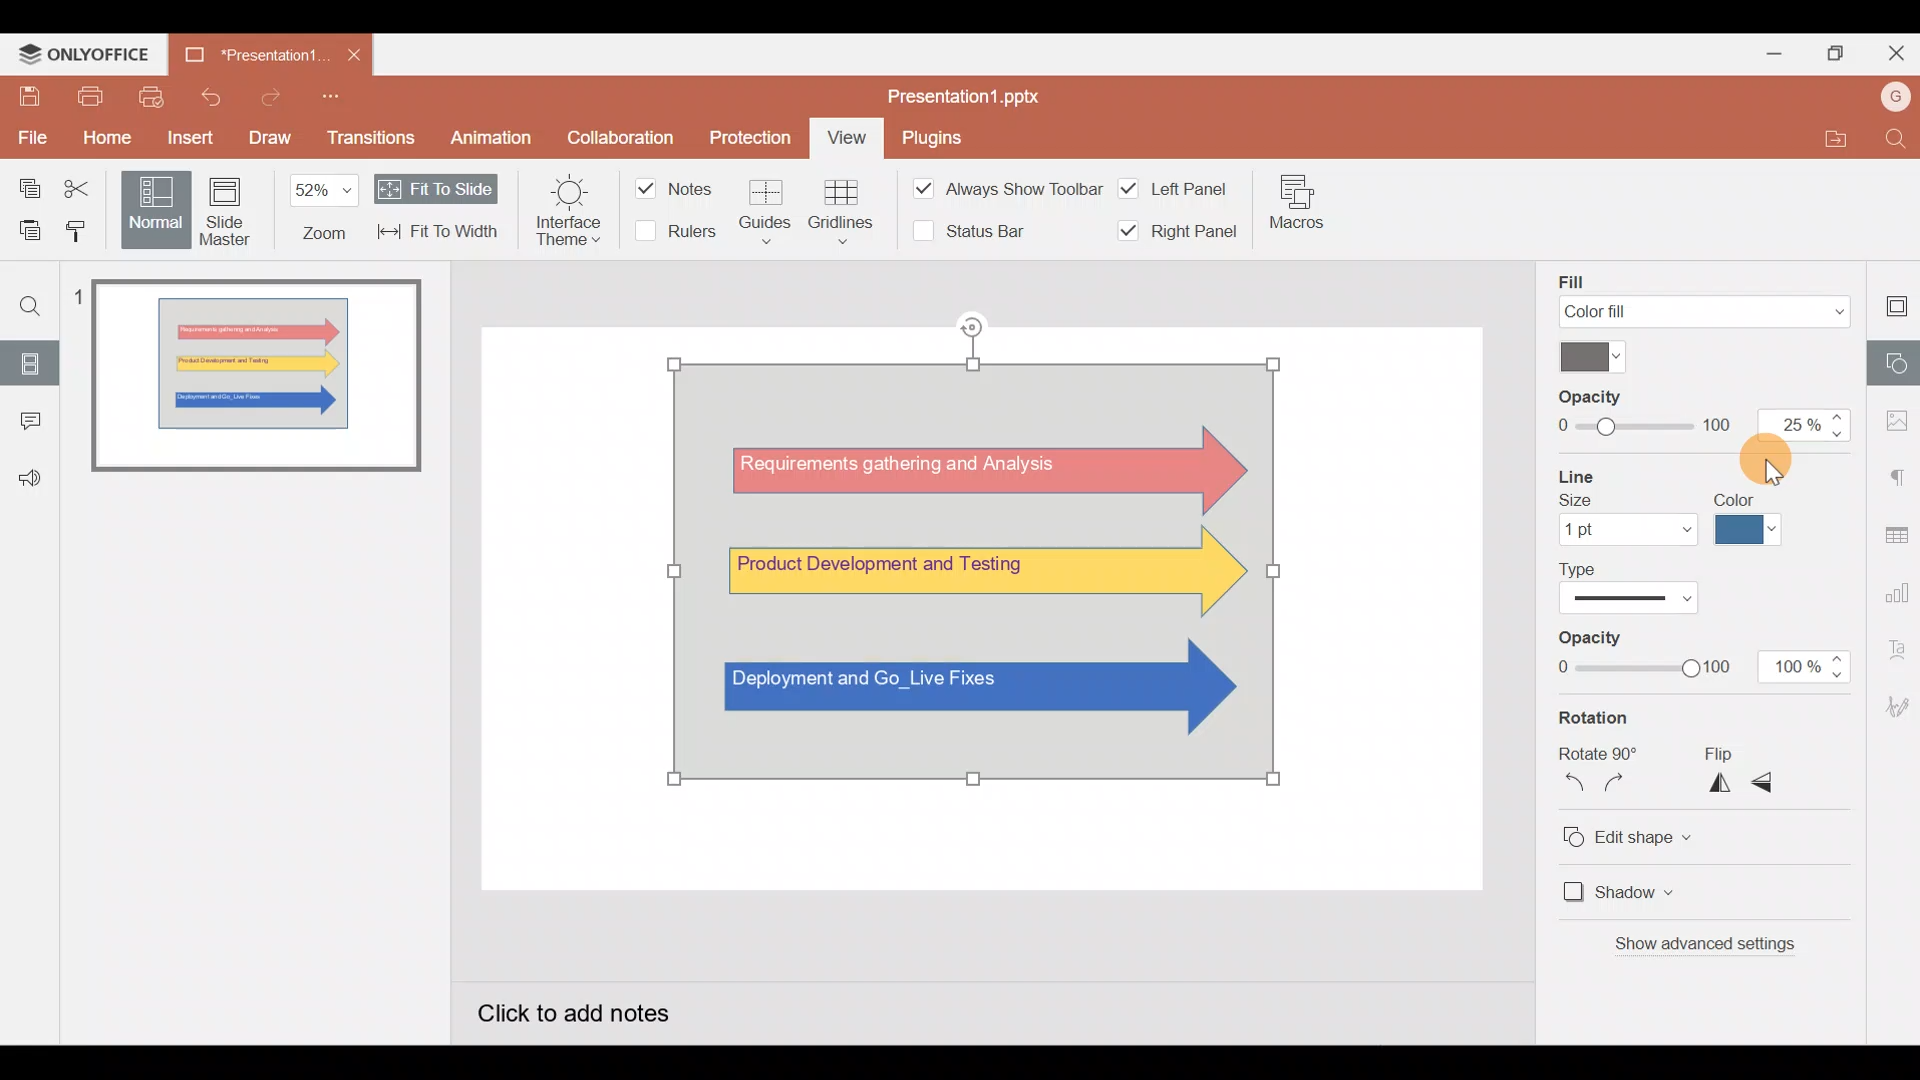 The image size is (1920, 1080). What do you see at coordinates (1898, 586) in the screenshot?
I see `Chart settings` at bounding box center [1898, 586].